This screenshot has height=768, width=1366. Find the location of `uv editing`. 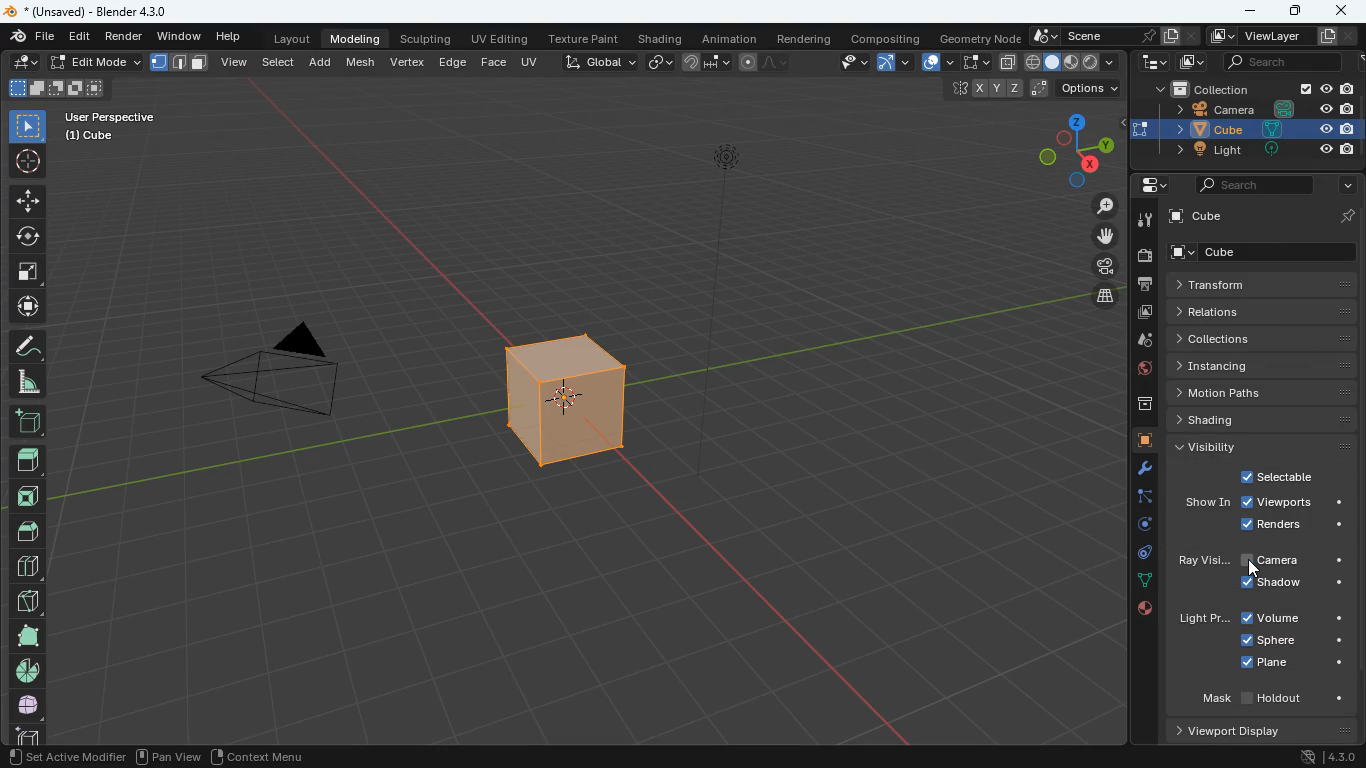

uv editing is located at coordinates (501, 40).